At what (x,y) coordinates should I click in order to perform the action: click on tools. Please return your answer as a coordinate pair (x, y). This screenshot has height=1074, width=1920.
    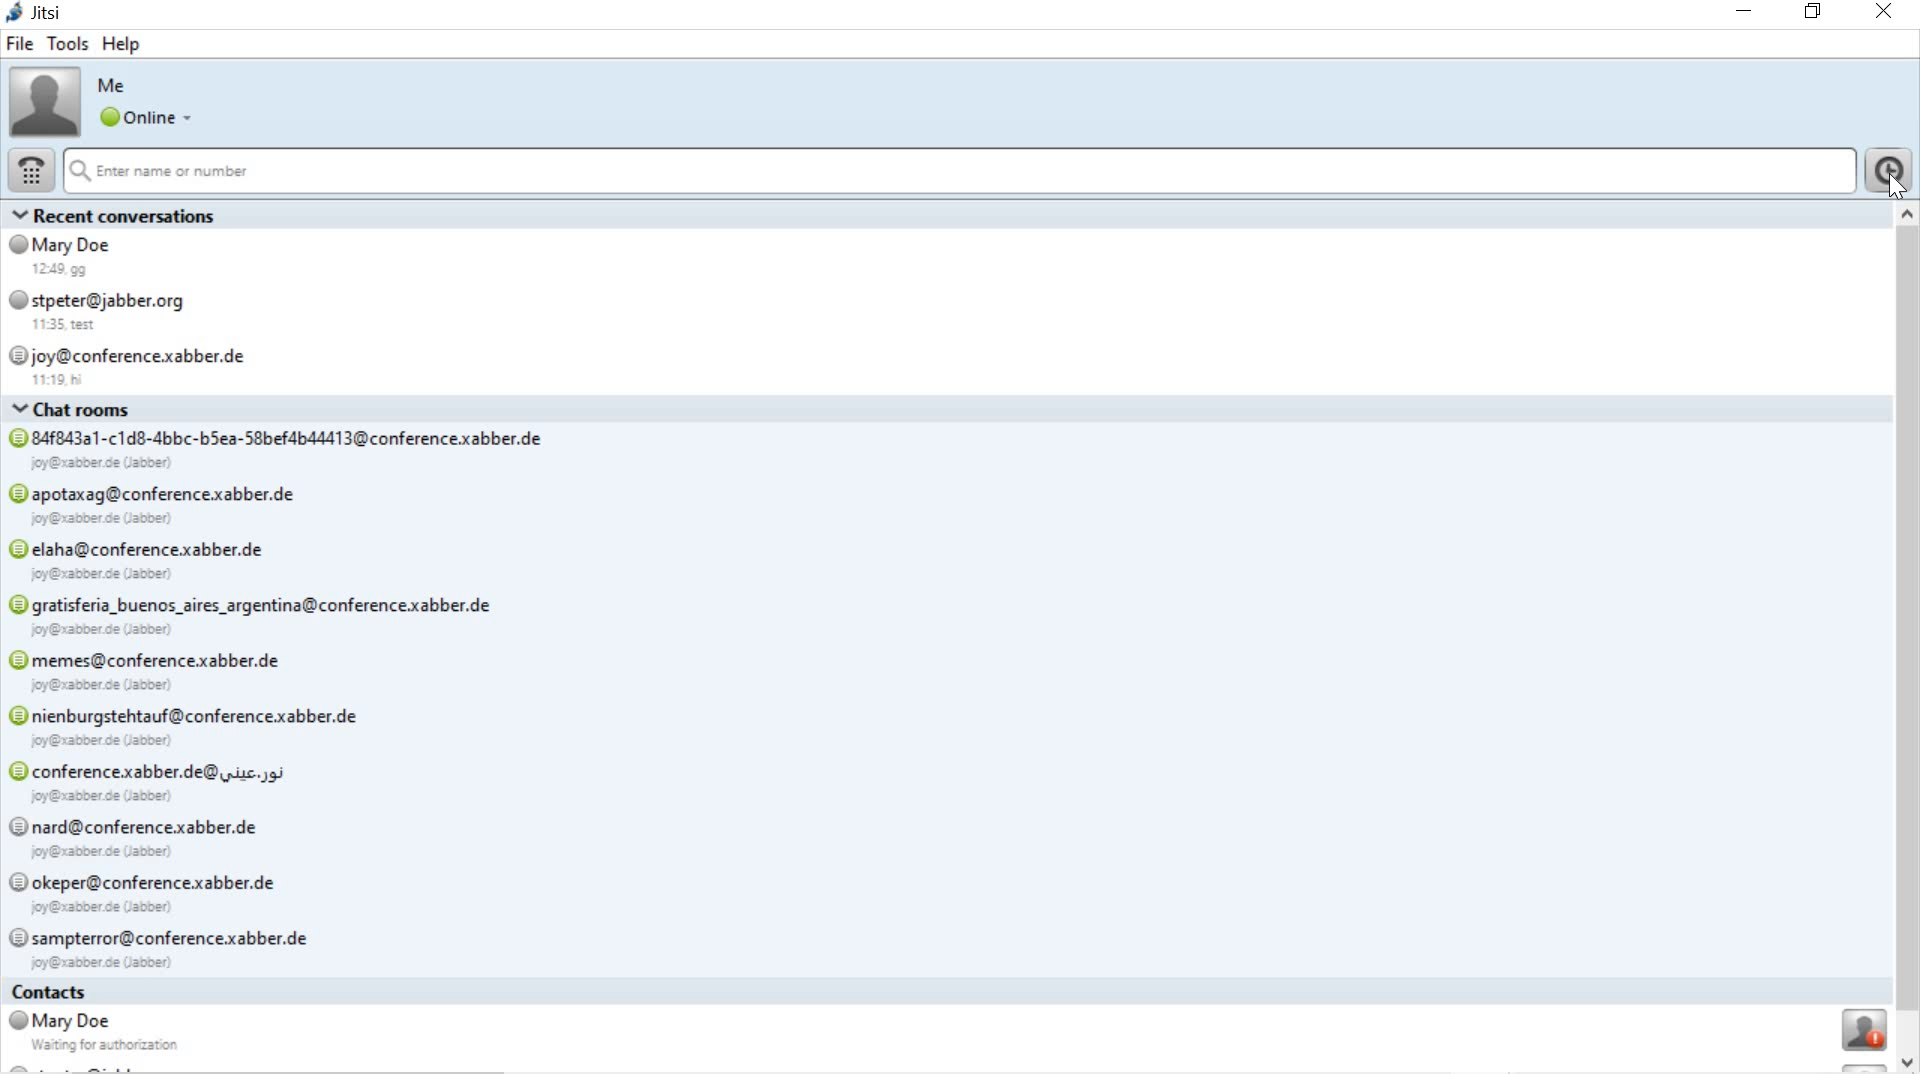
    Looking at the image, I should click on (67, 44).